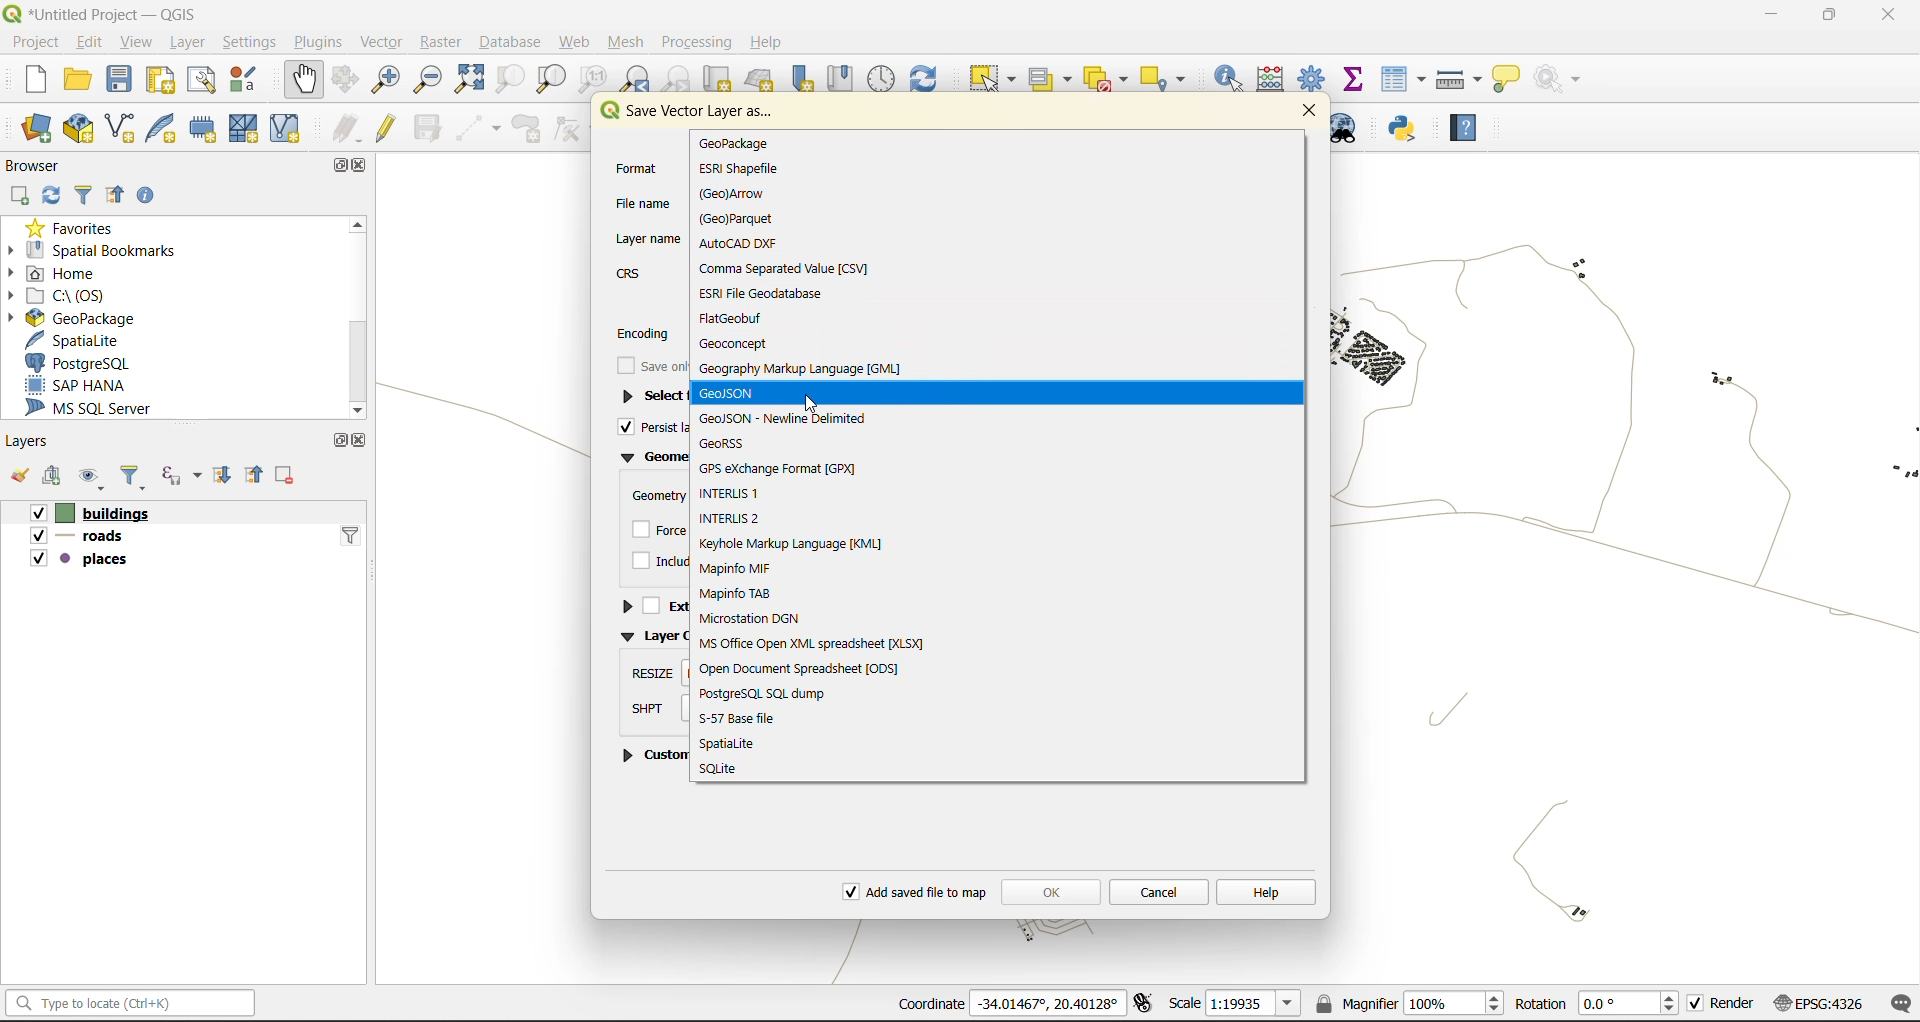 The image size is (1920, 1022). Describe the element at coordinates (136, 44) in the screenshot. I see `view` at that location.